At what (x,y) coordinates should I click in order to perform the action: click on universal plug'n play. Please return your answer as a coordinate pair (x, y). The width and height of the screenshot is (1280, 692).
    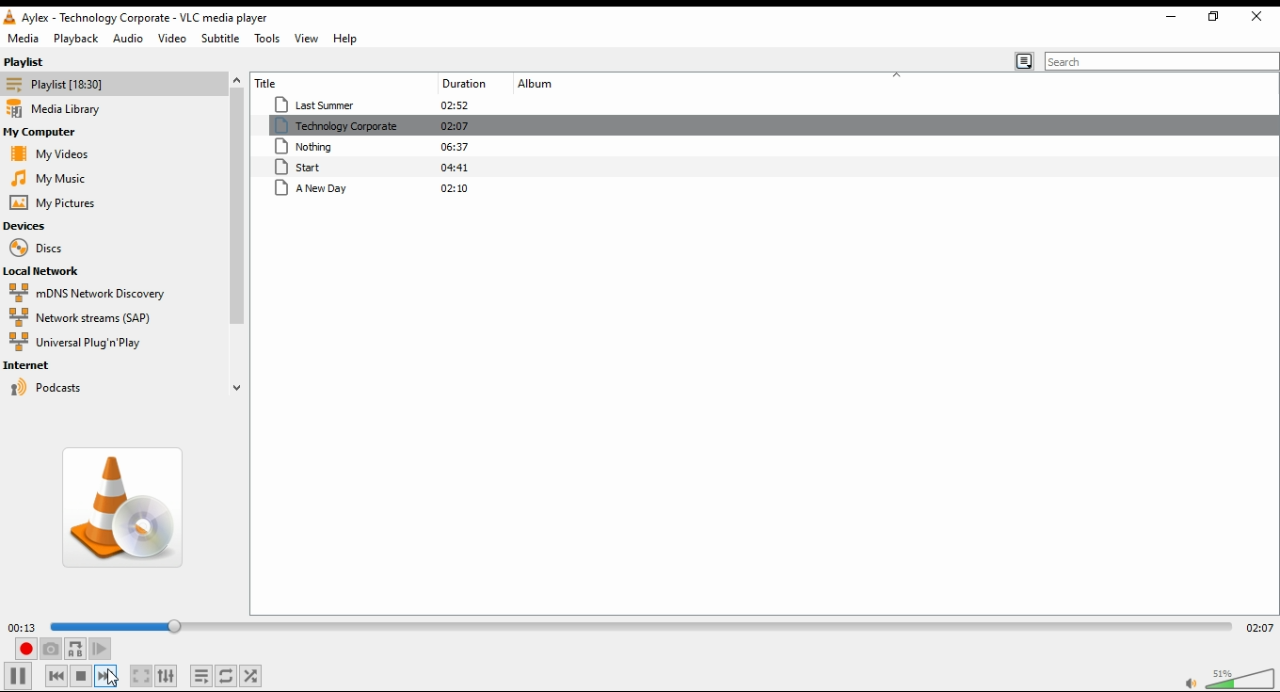
    Looking at the image, I should click on (85, 343).